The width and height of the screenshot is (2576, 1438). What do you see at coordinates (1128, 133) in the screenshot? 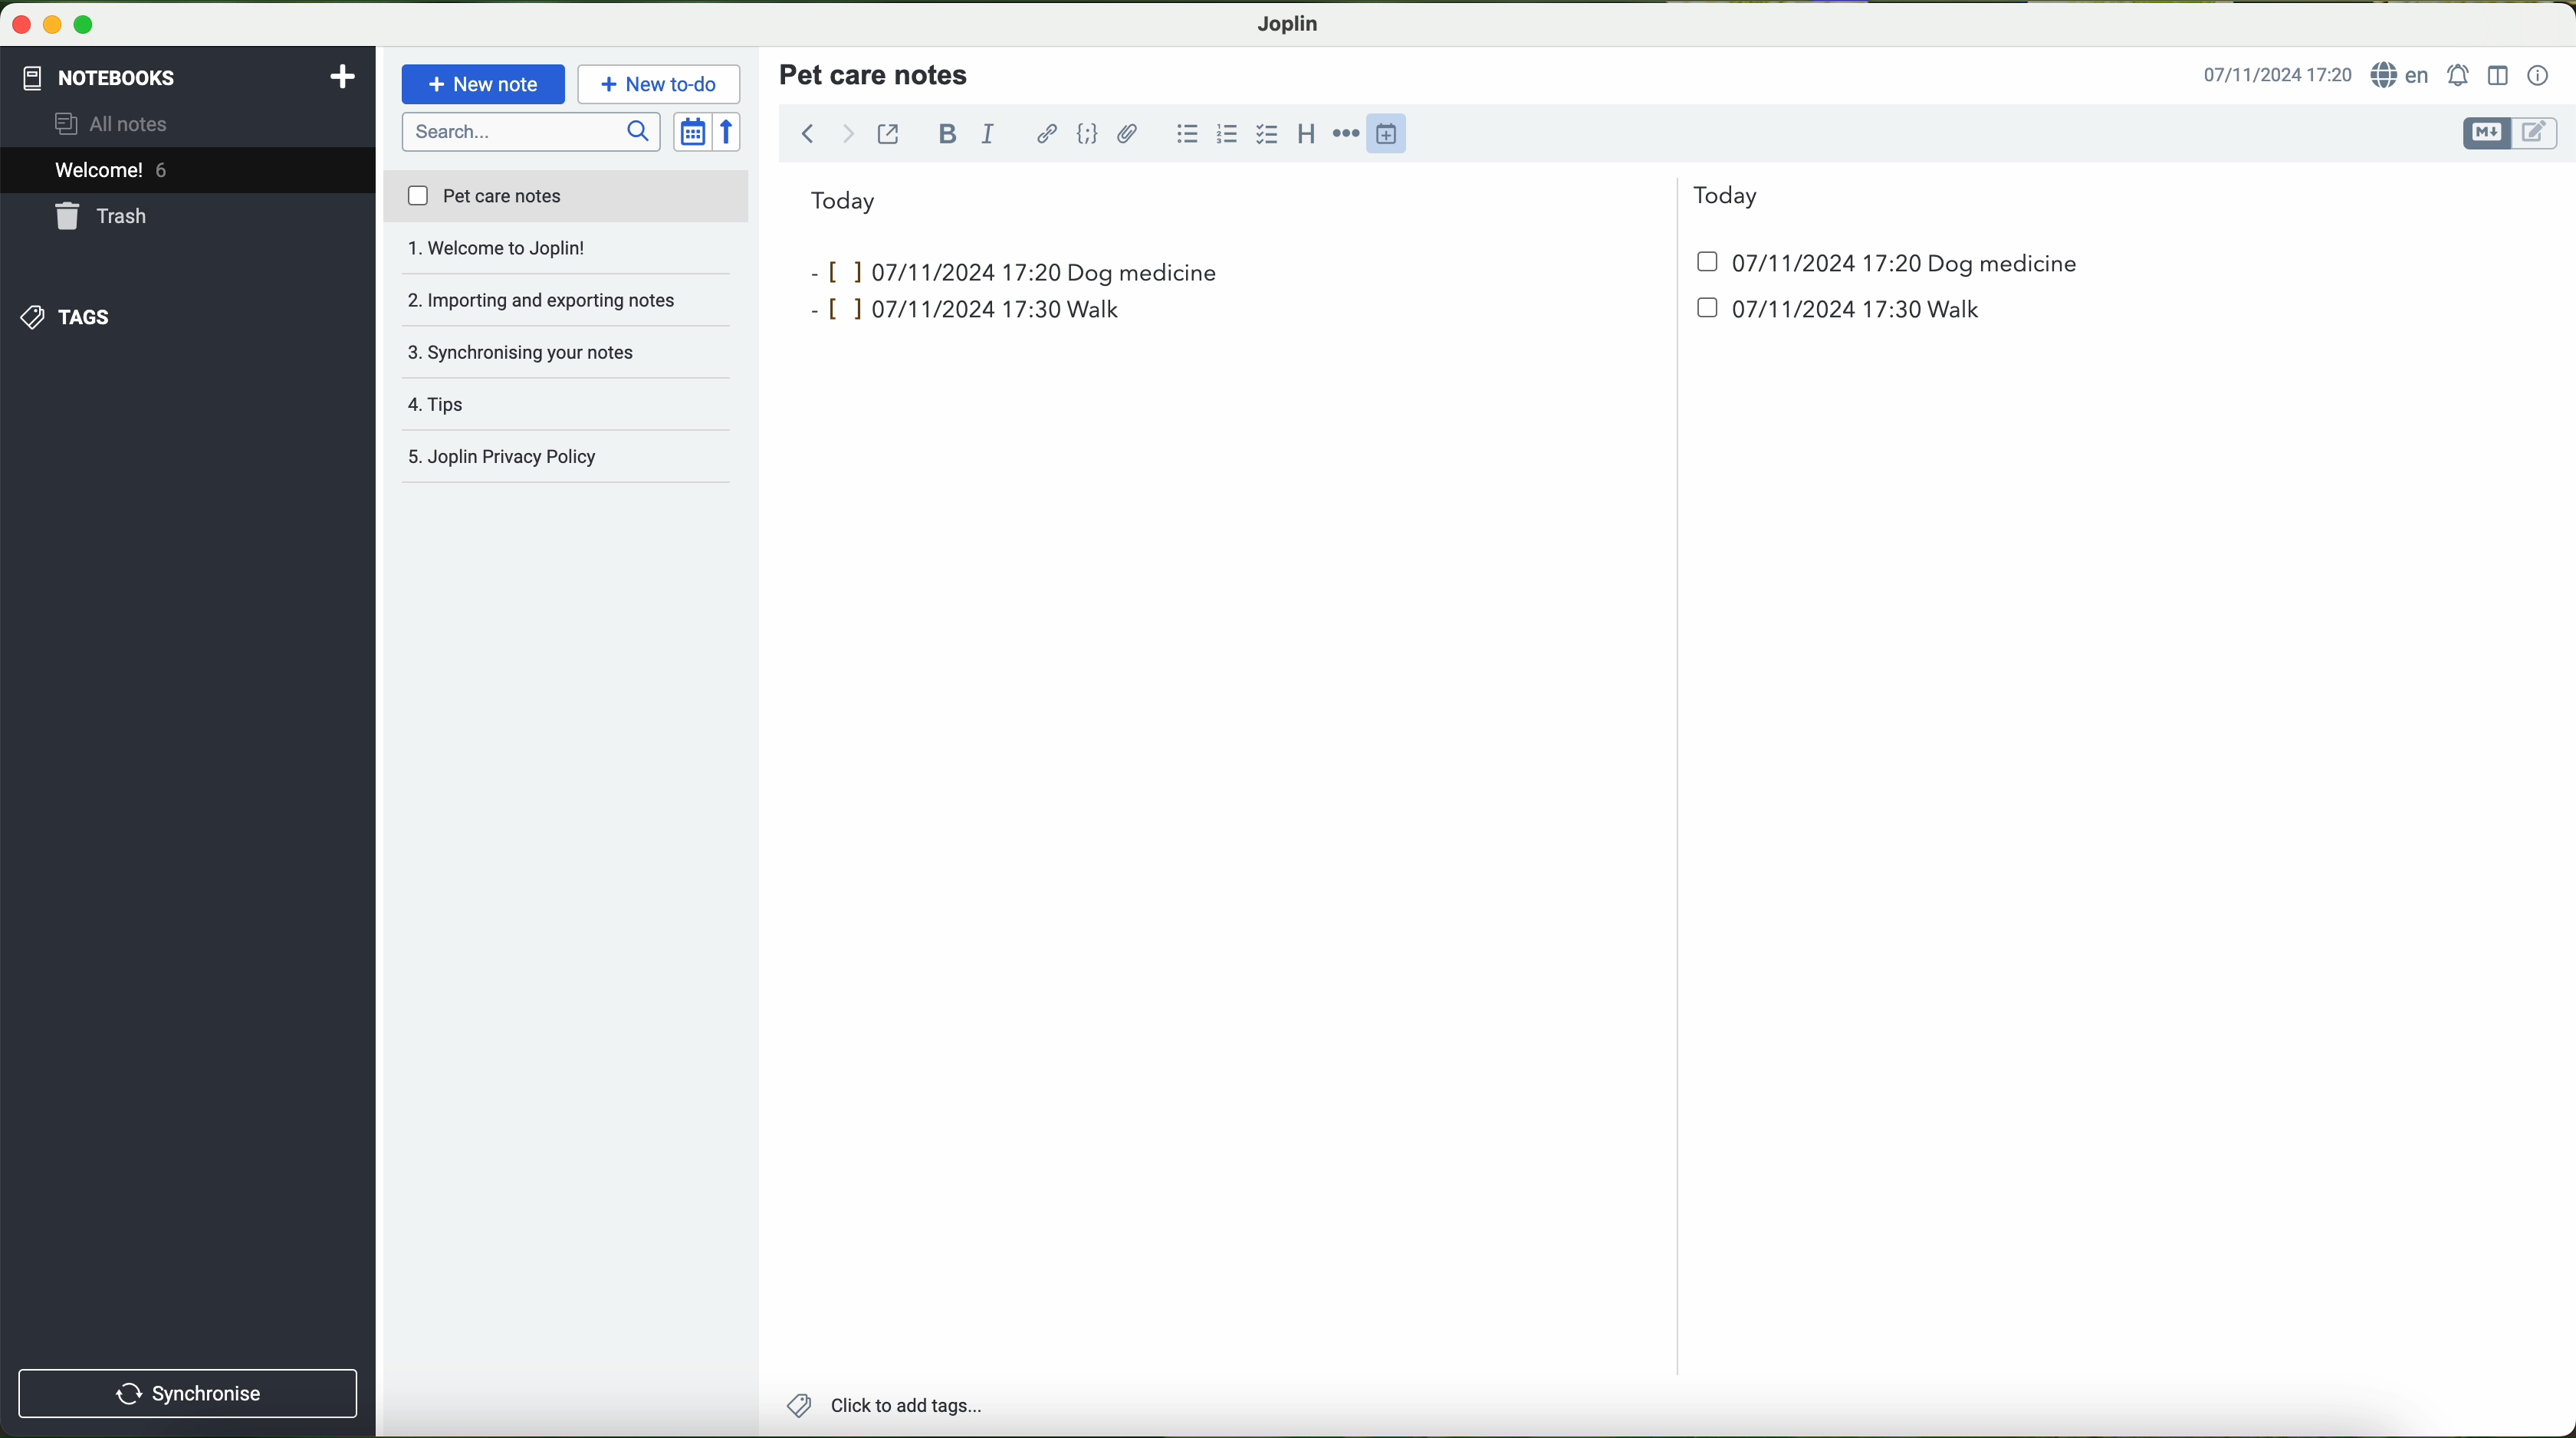
I see `attach file` at bounding box center [1128, 133].